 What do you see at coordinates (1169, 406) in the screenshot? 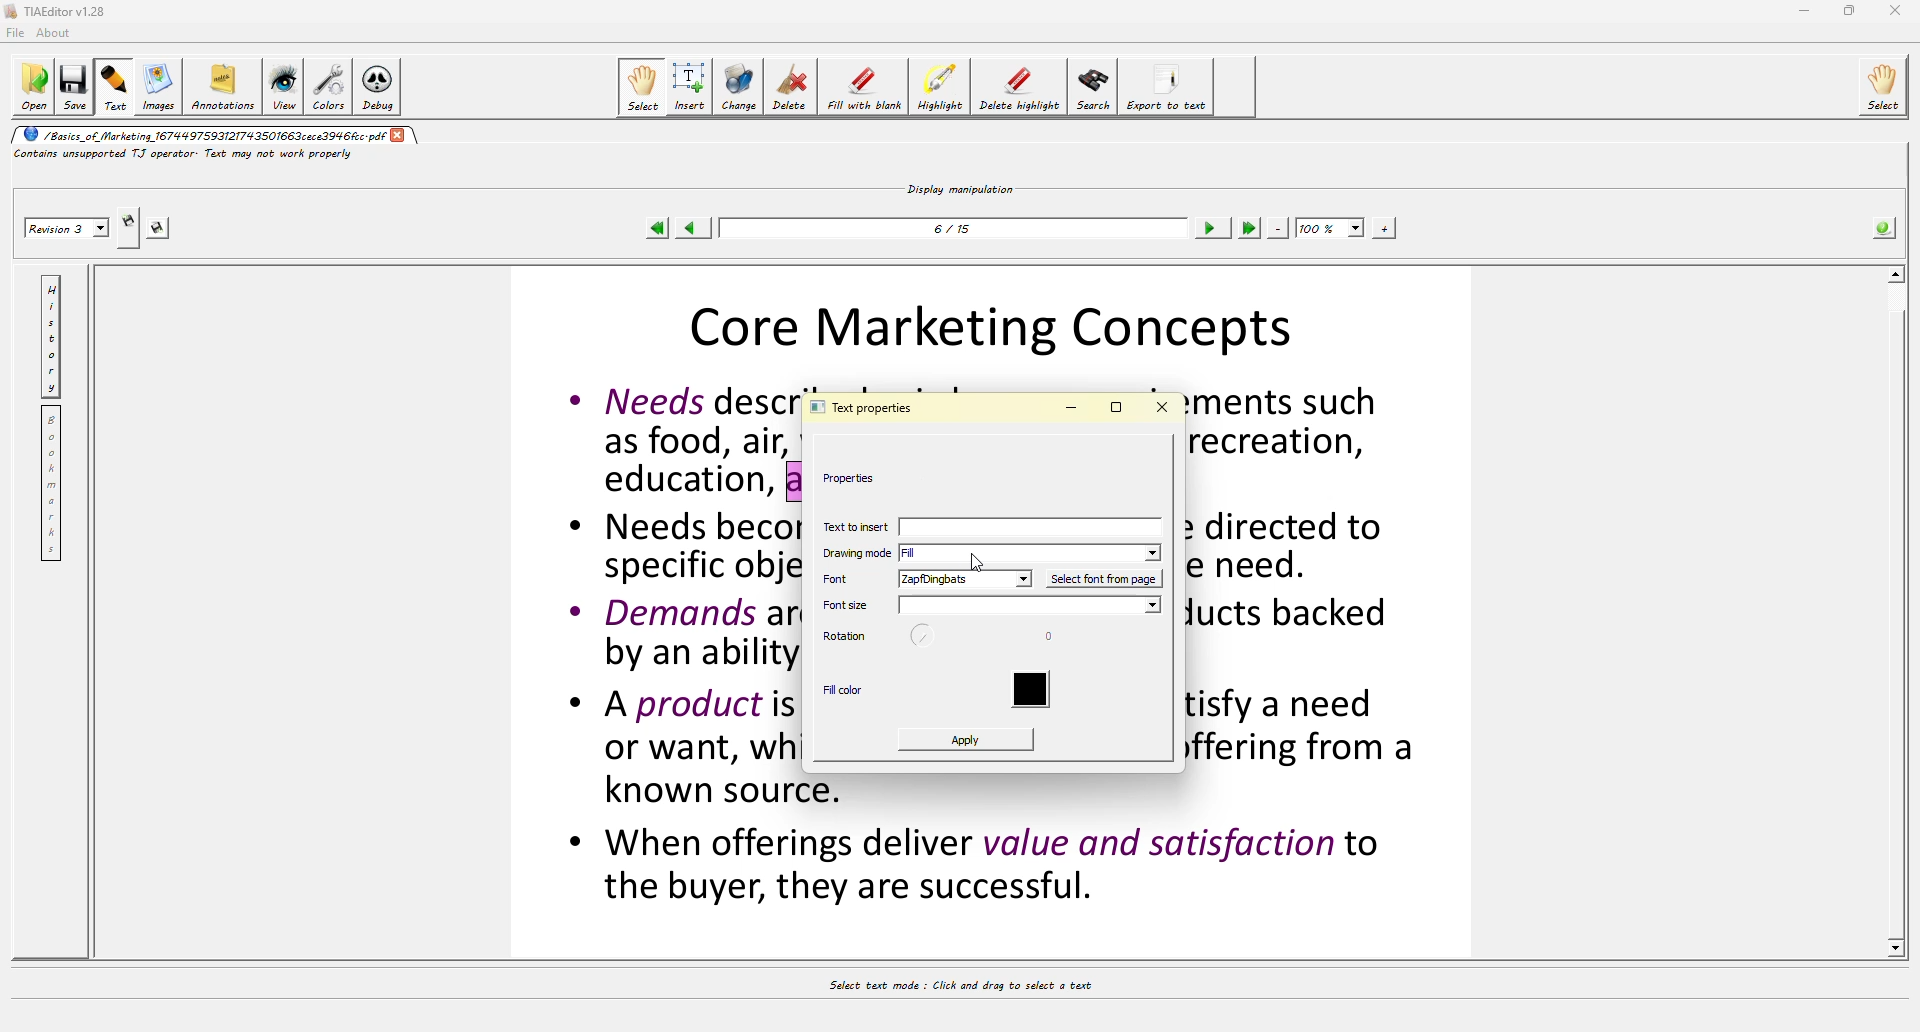
I see `close` at bounding box center [1169, 406].